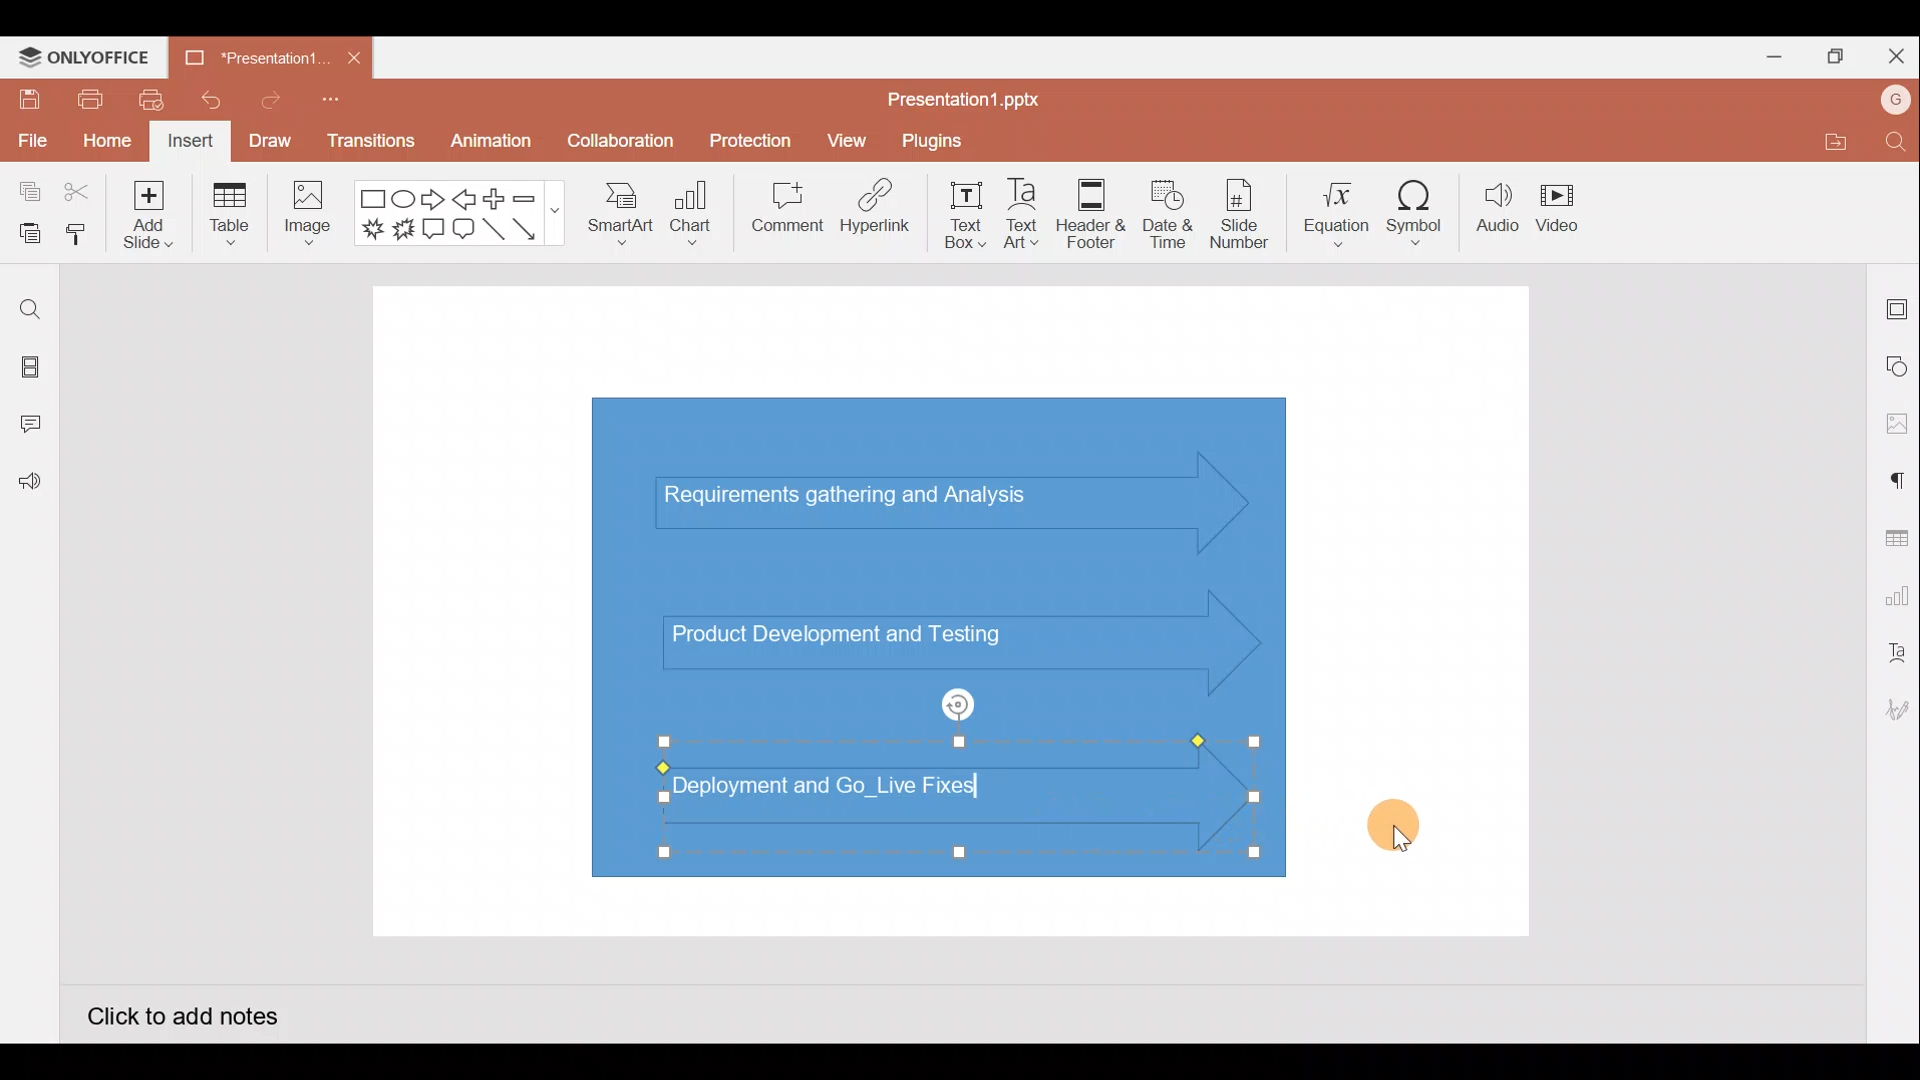 This screenshot has width=1920, height=1080. Describe the element at coordinates (88, 98) in the screenshot. I see `Print file` at that location.